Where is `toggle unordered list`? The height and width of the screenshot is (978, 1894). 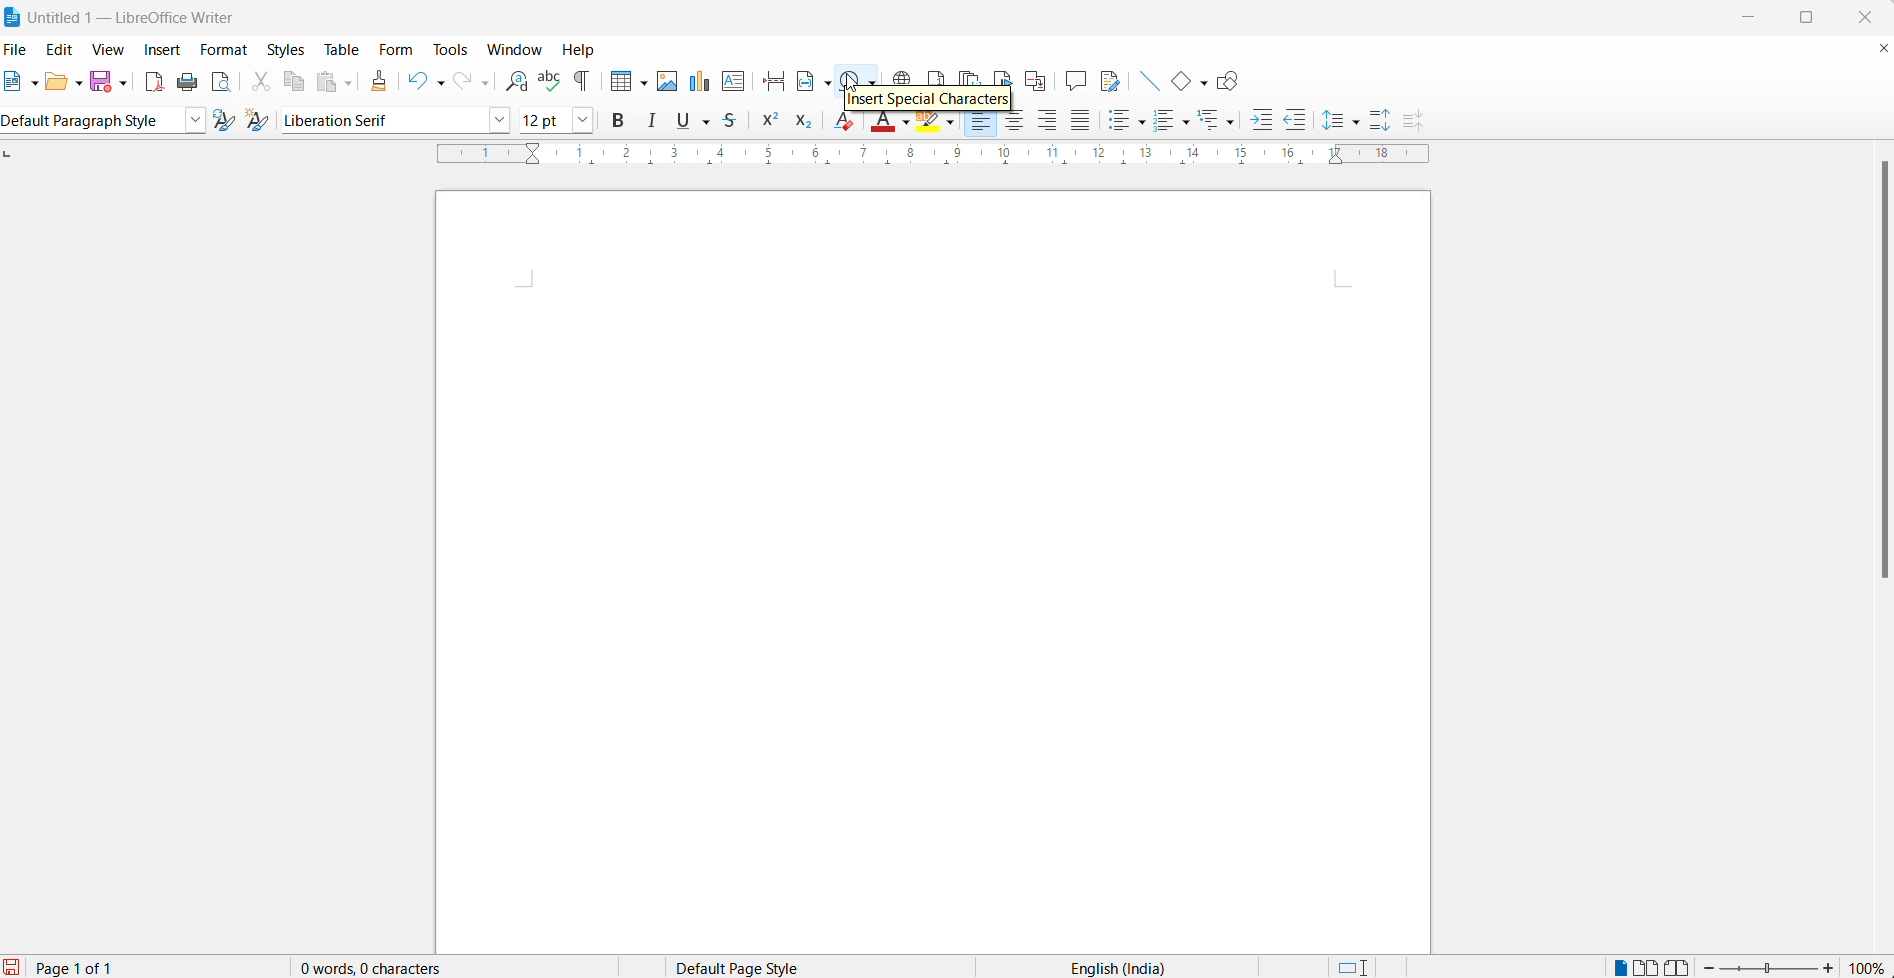 toggle unordered list is located at coordinates (1118, 122).